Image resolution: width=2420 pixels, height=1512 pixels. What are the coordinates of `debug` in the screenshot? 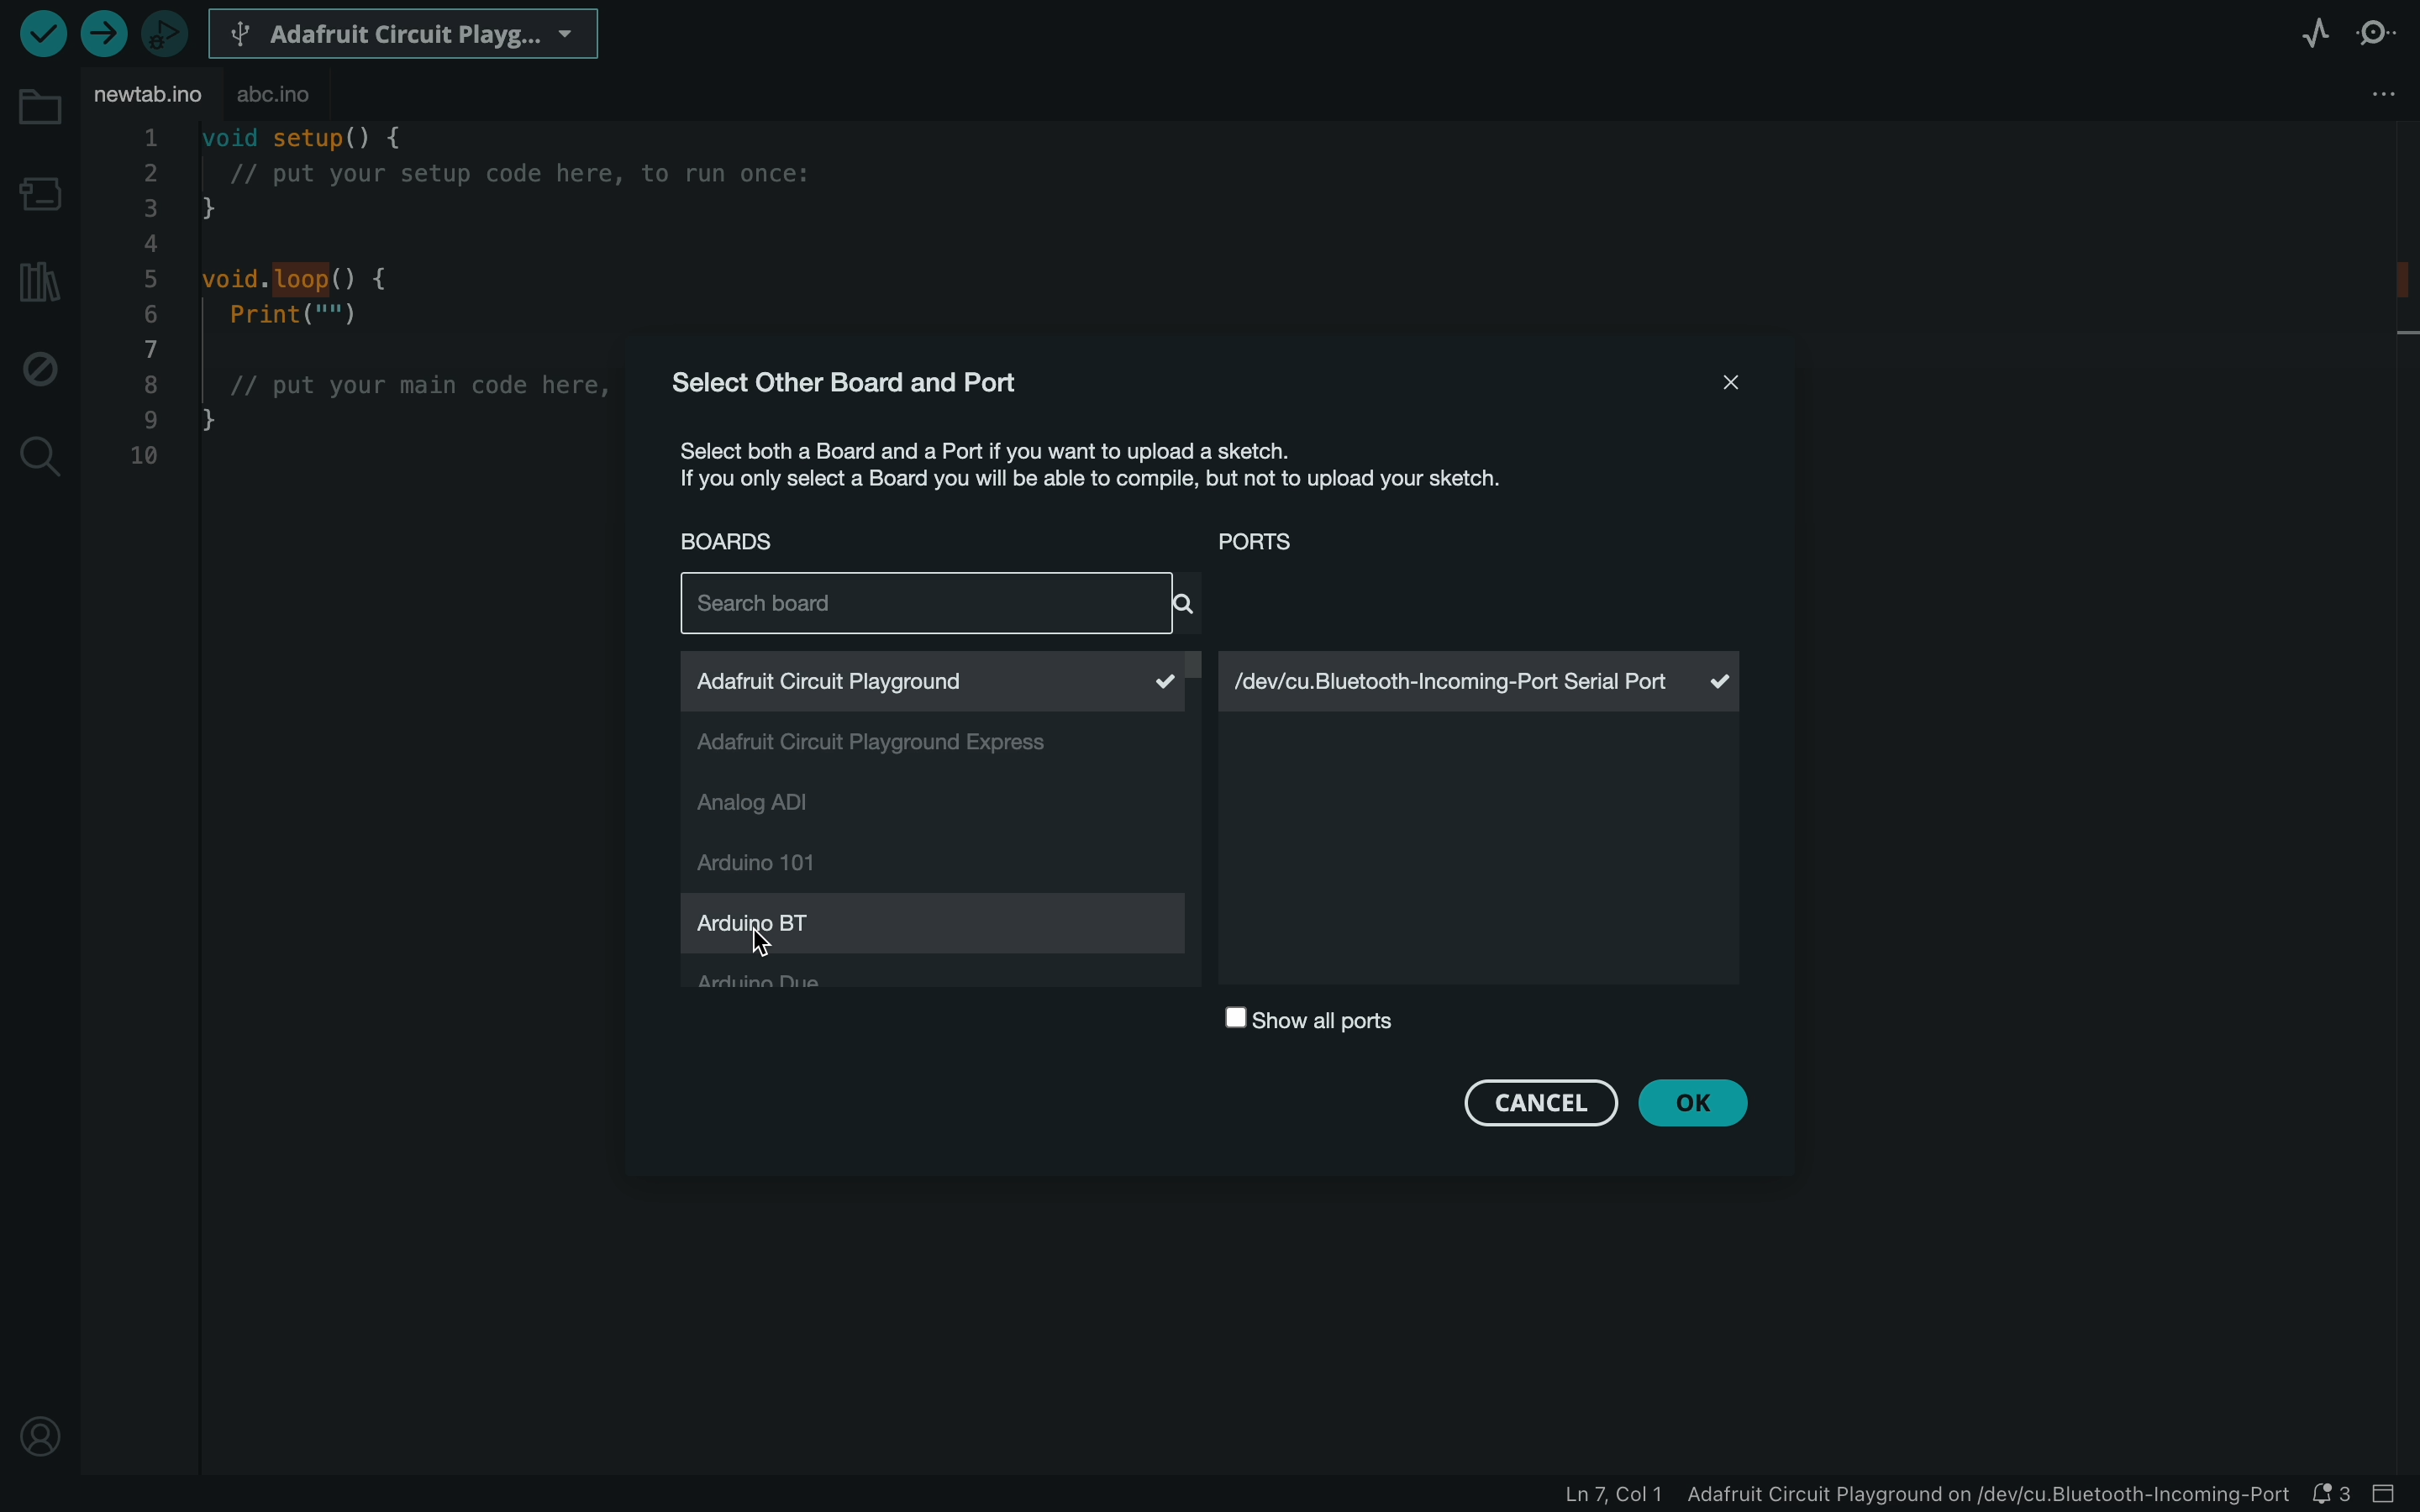 It's located at (38, 364).